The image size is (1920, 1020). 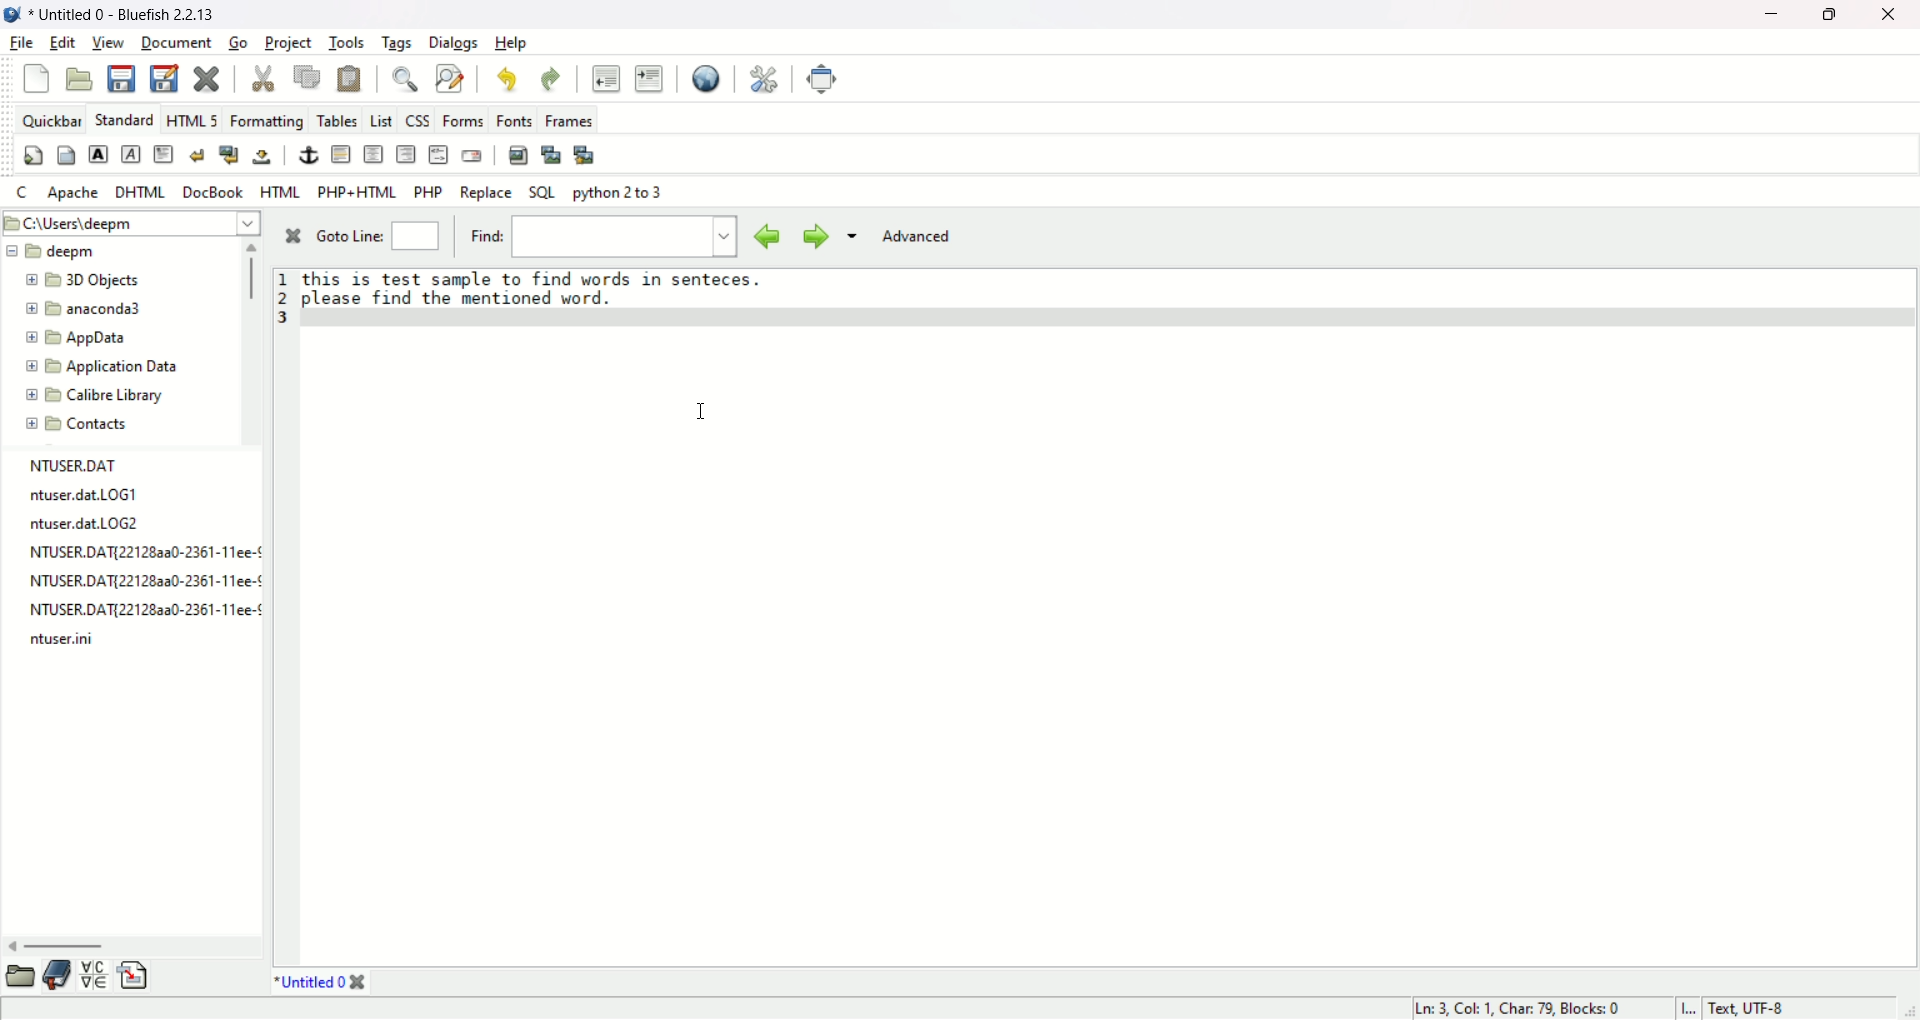 I want to click on copy, so click(x=308, y=76).